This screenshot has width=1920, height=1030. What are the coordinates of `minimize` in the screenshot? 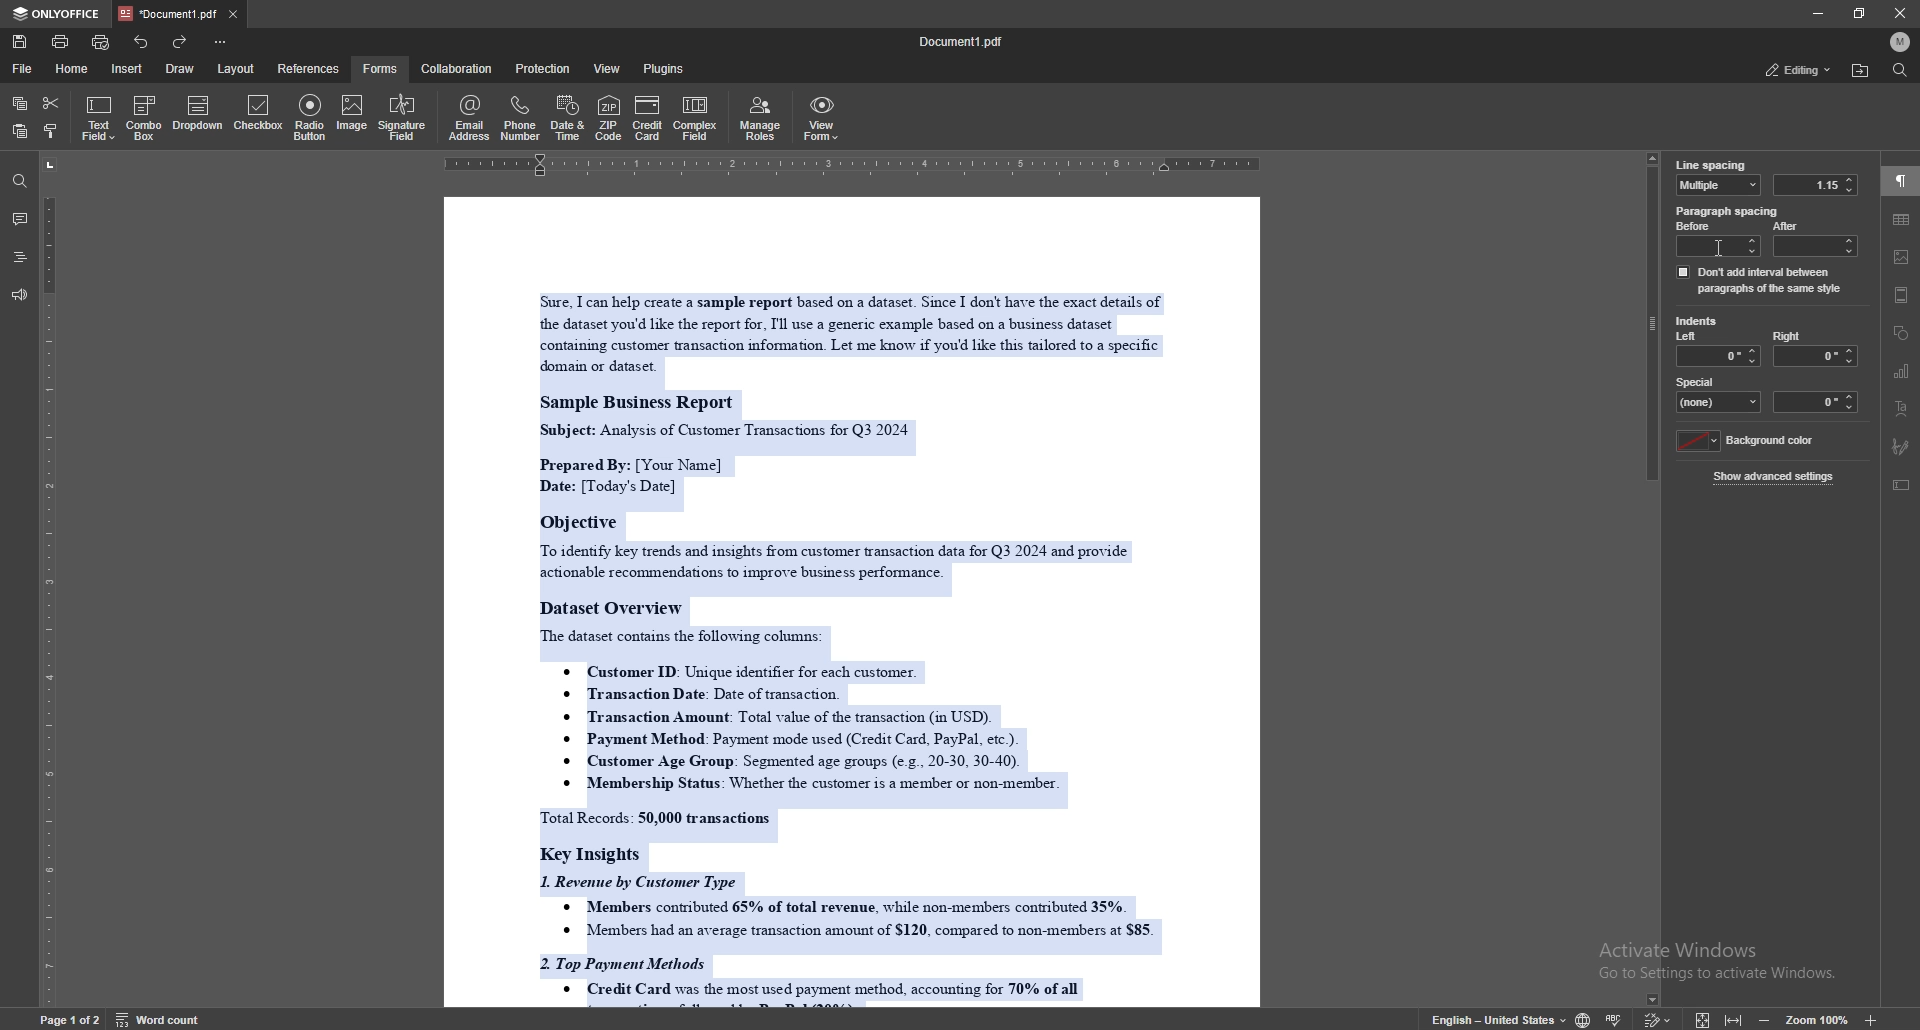 It's located at (1817, 13).